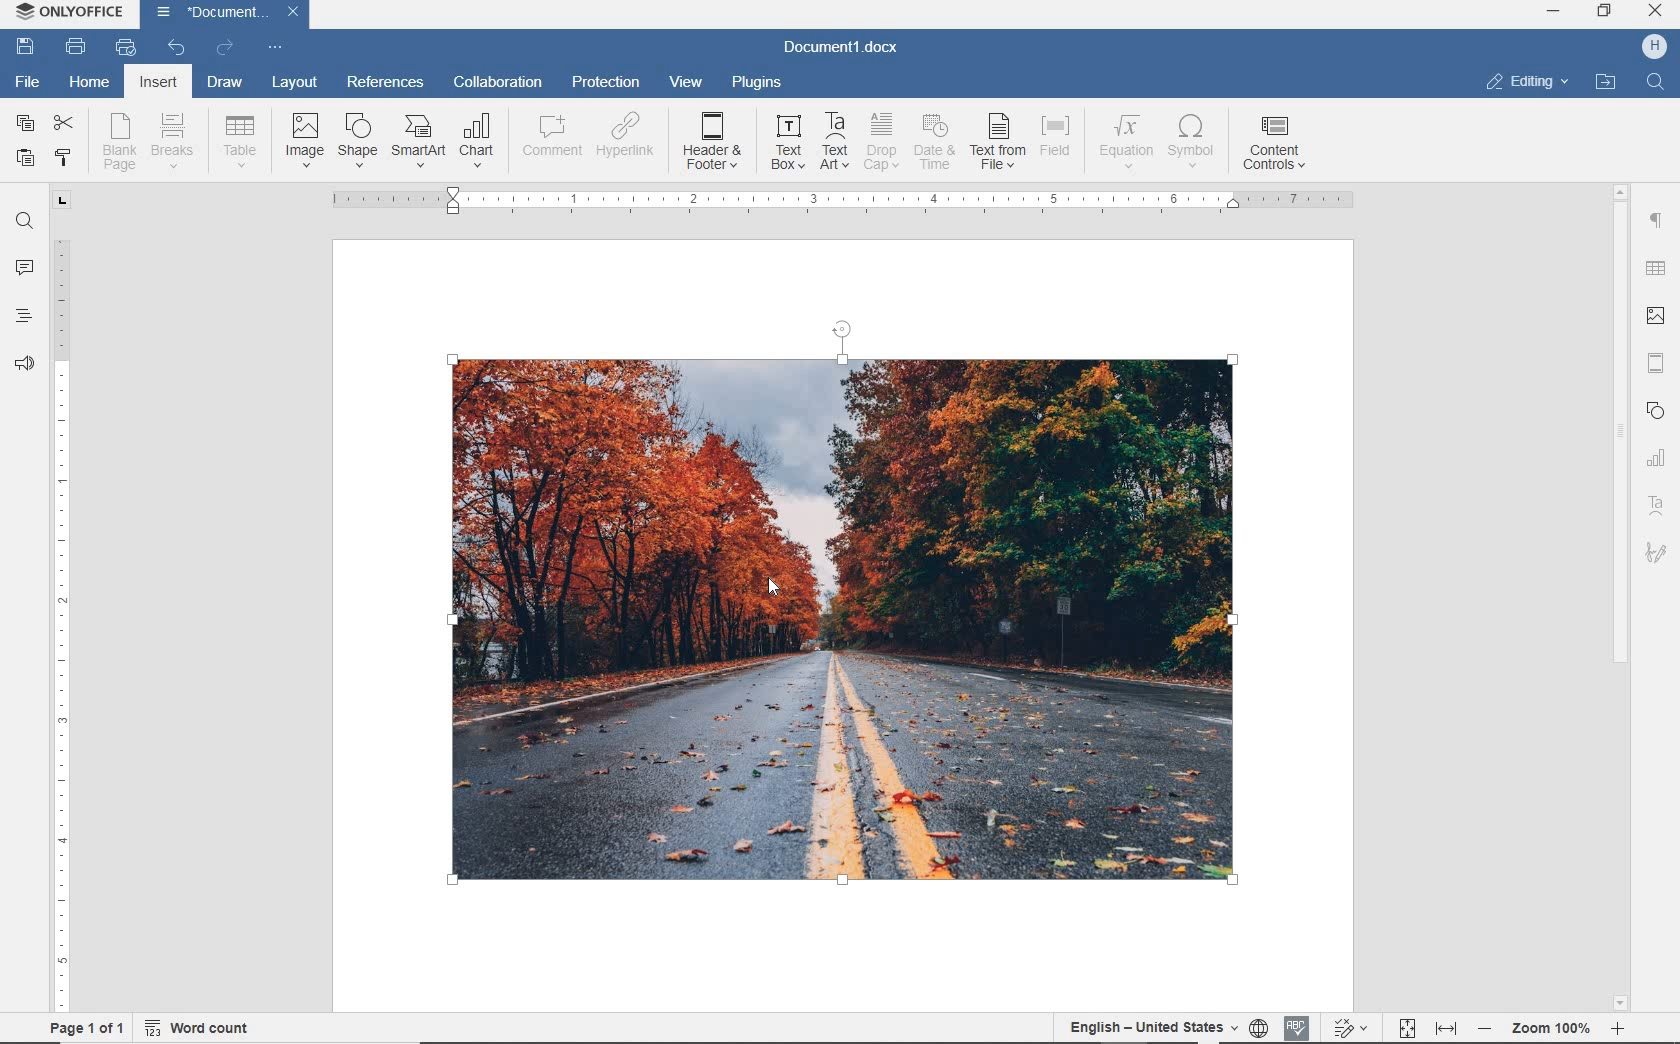  What do you see at coordinates (840, 48) in the screenshot?
I see `Document1.docx(document name)` at bounding box center [840, 48].